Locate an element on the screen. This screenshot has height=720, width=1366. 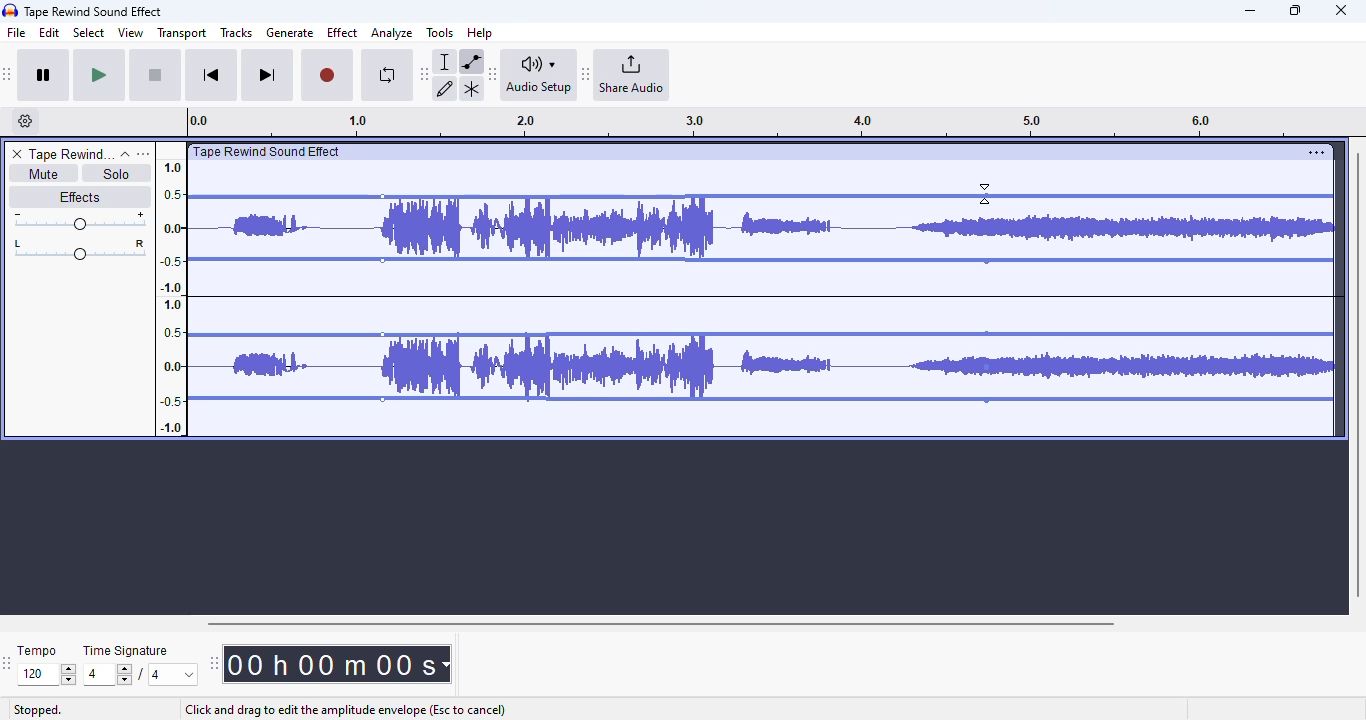
Control point is located at coordinates (383, 197).